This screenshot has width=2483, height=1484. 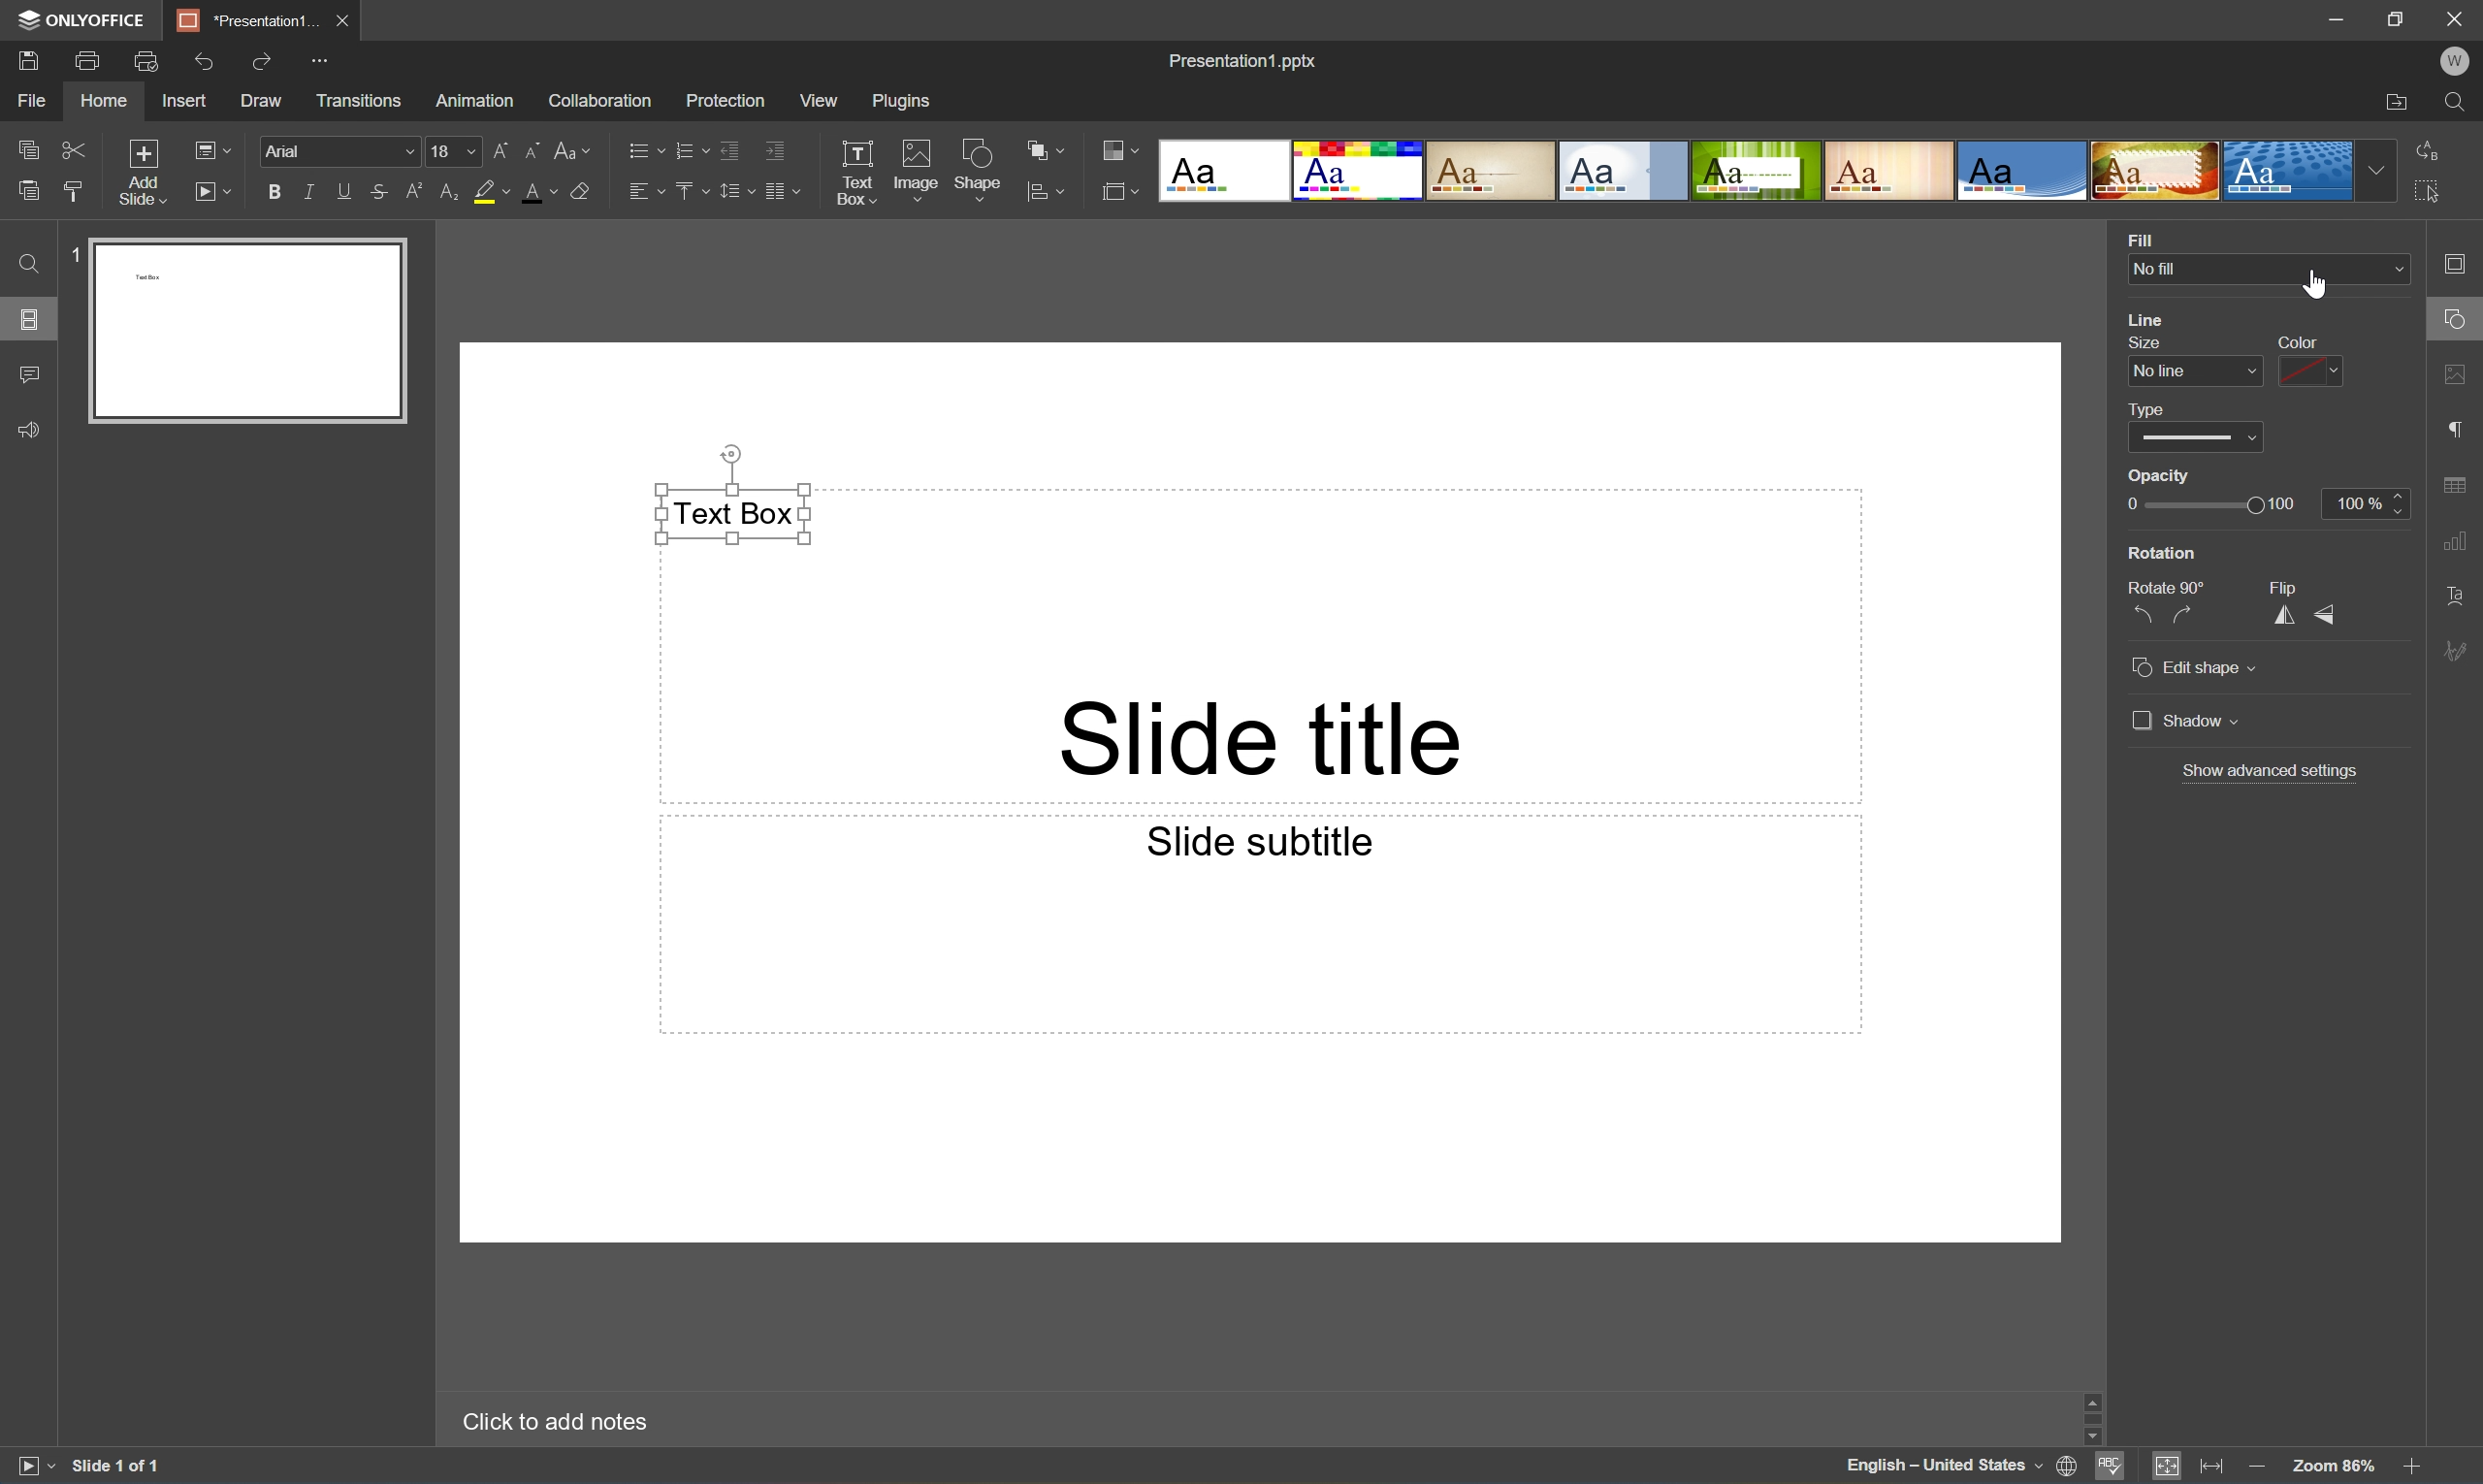 What do you see at coordinates (2167, 551) in the screenshot?
I see `Rotation` at bounding box center [2167, 551].